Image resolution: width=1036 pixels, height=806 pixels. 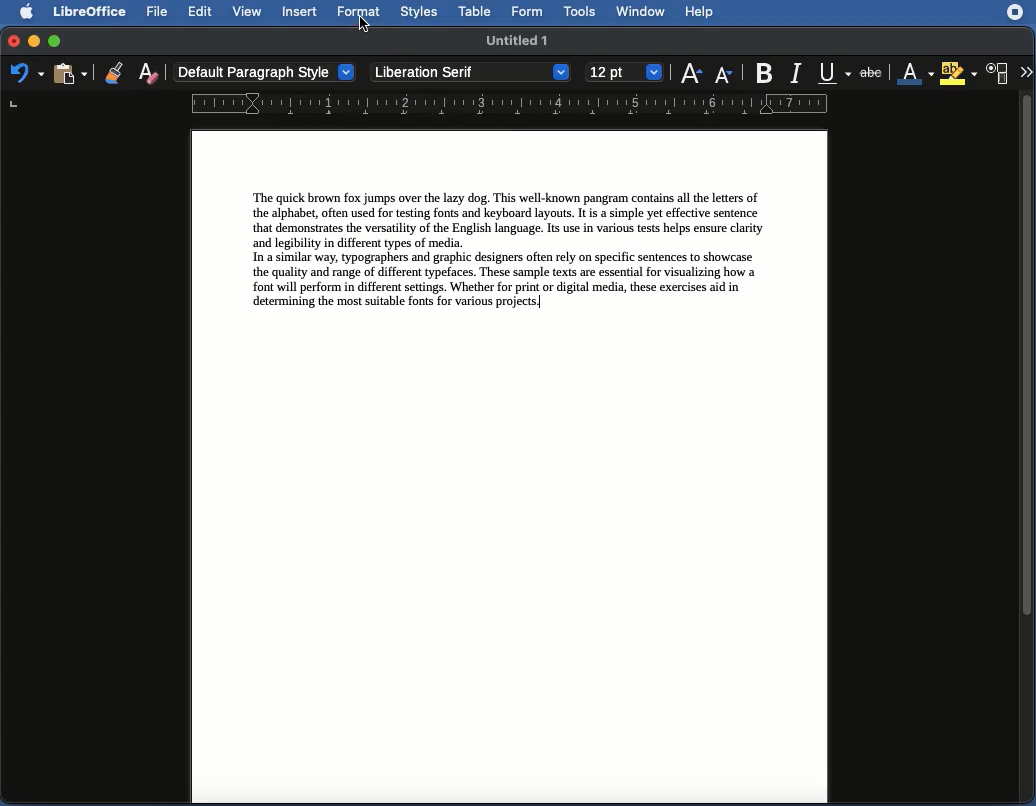 What do you see at coordinates (700, 13) in the screenshot?
I see `Help` at bounding box center [700, 13].